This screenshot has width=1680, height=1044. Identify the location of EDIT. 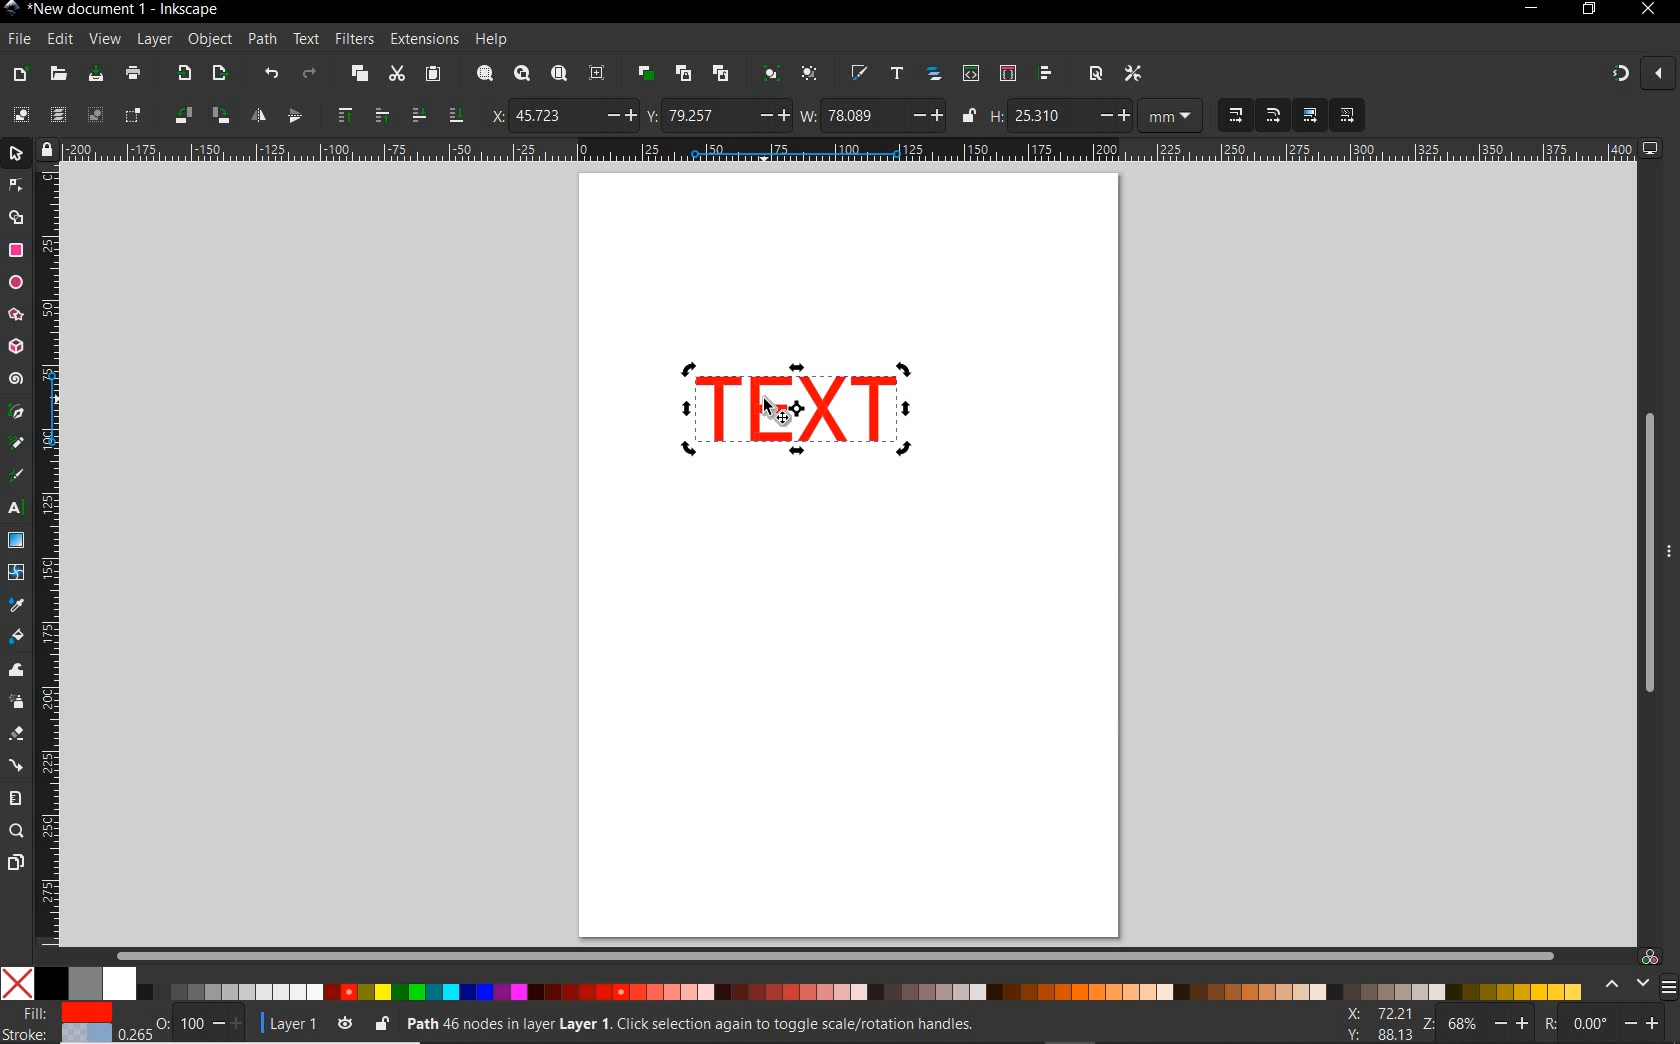
(57, 40).